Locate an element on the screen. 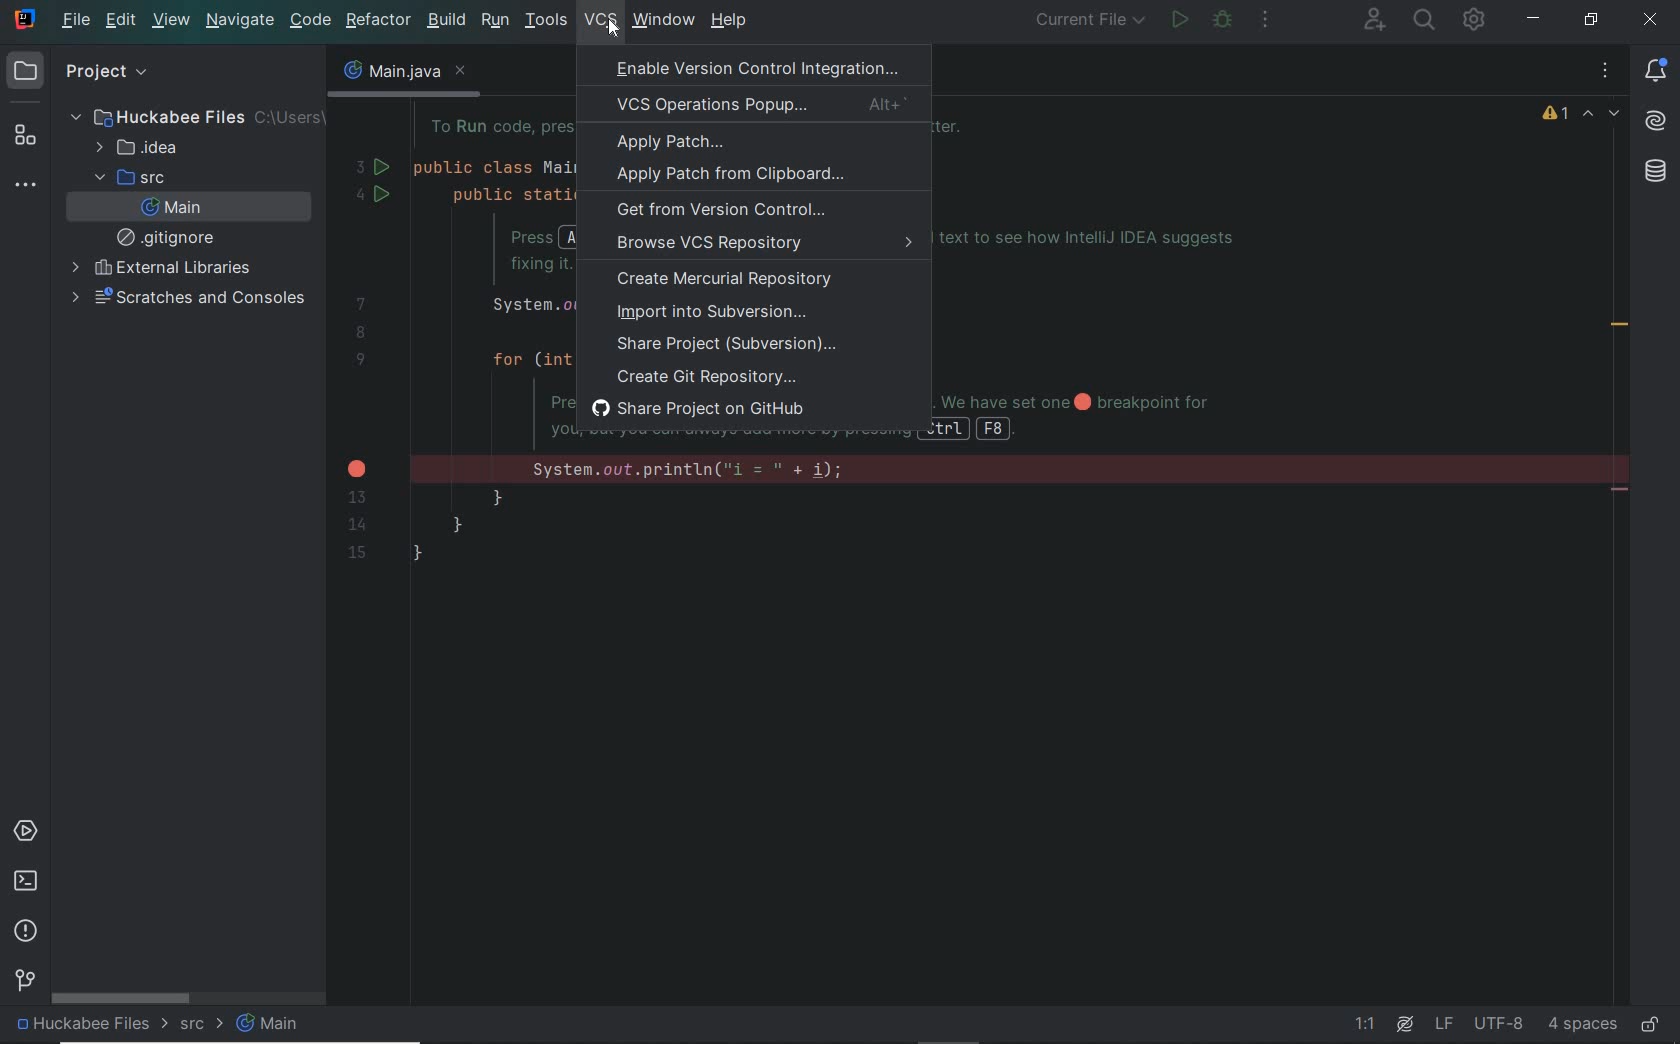 The image size is (1680, 1044). terminal is located at coordinates (26, 881).